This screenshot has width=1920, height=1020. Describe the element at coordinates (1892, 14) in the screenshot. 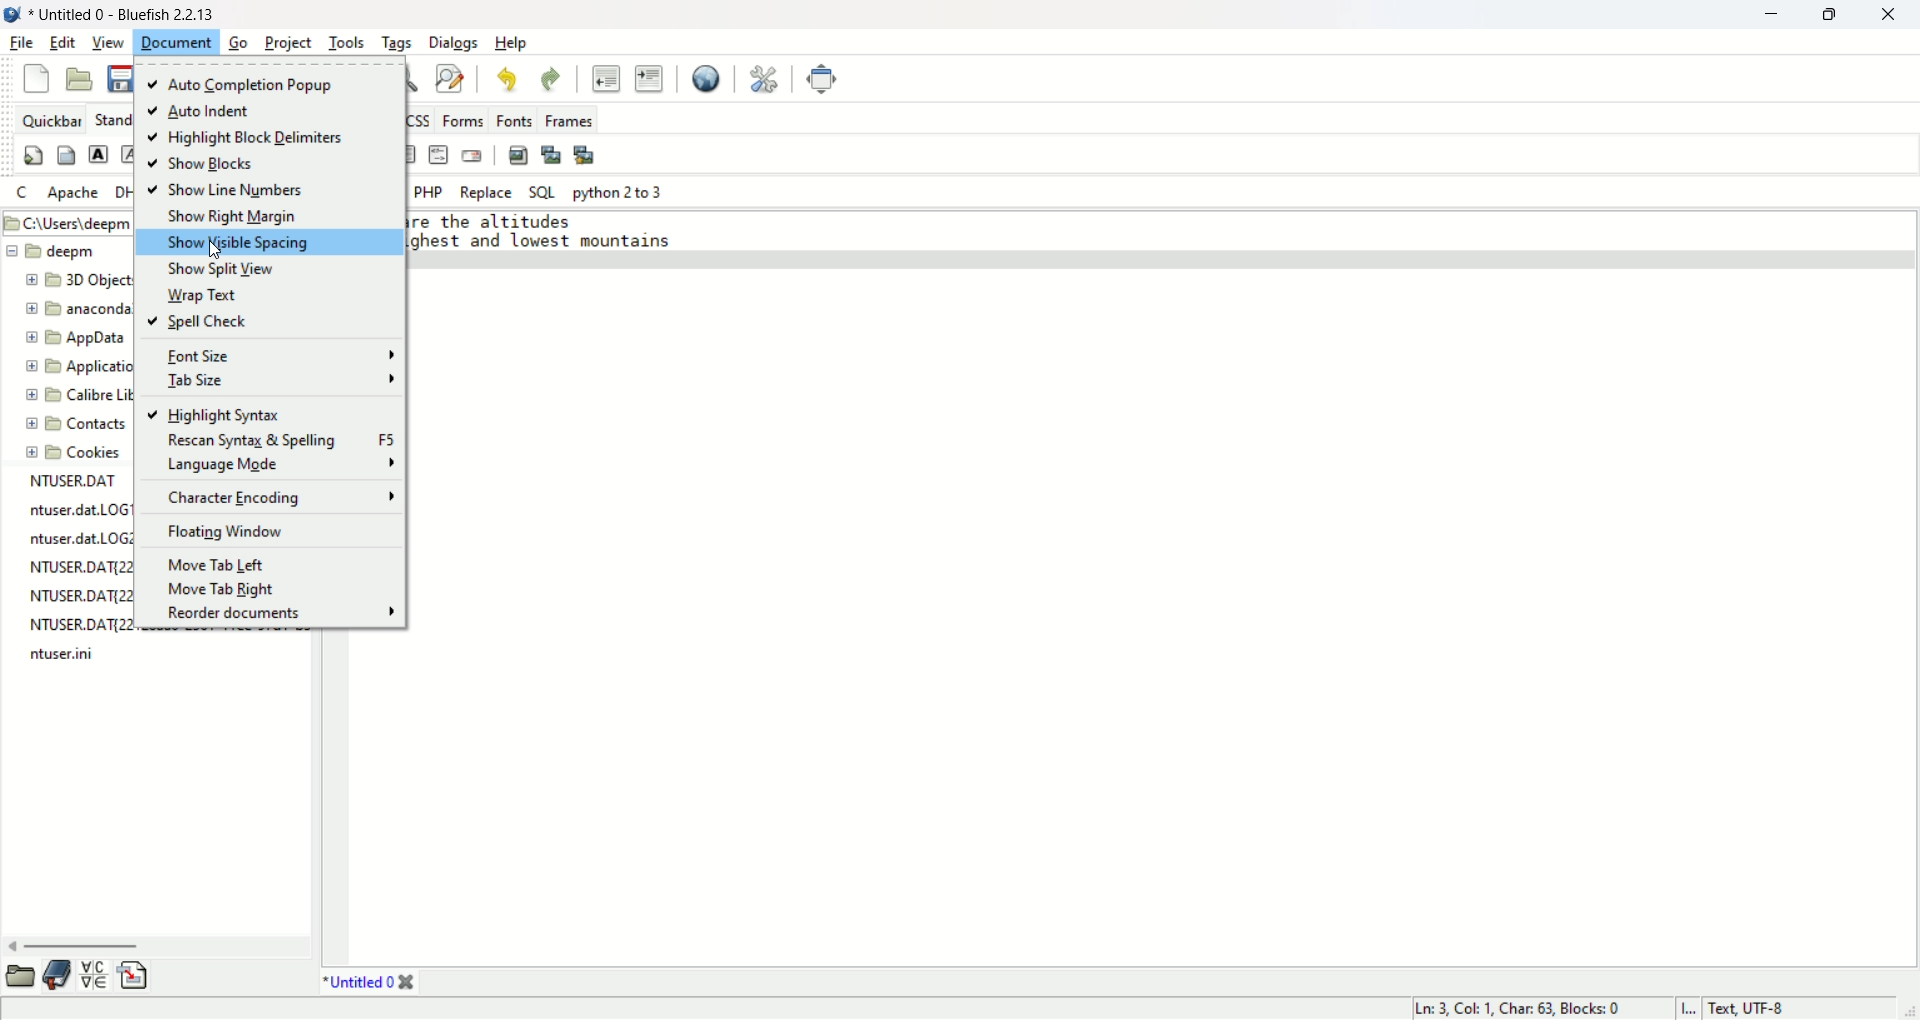

I see `close` at that location.